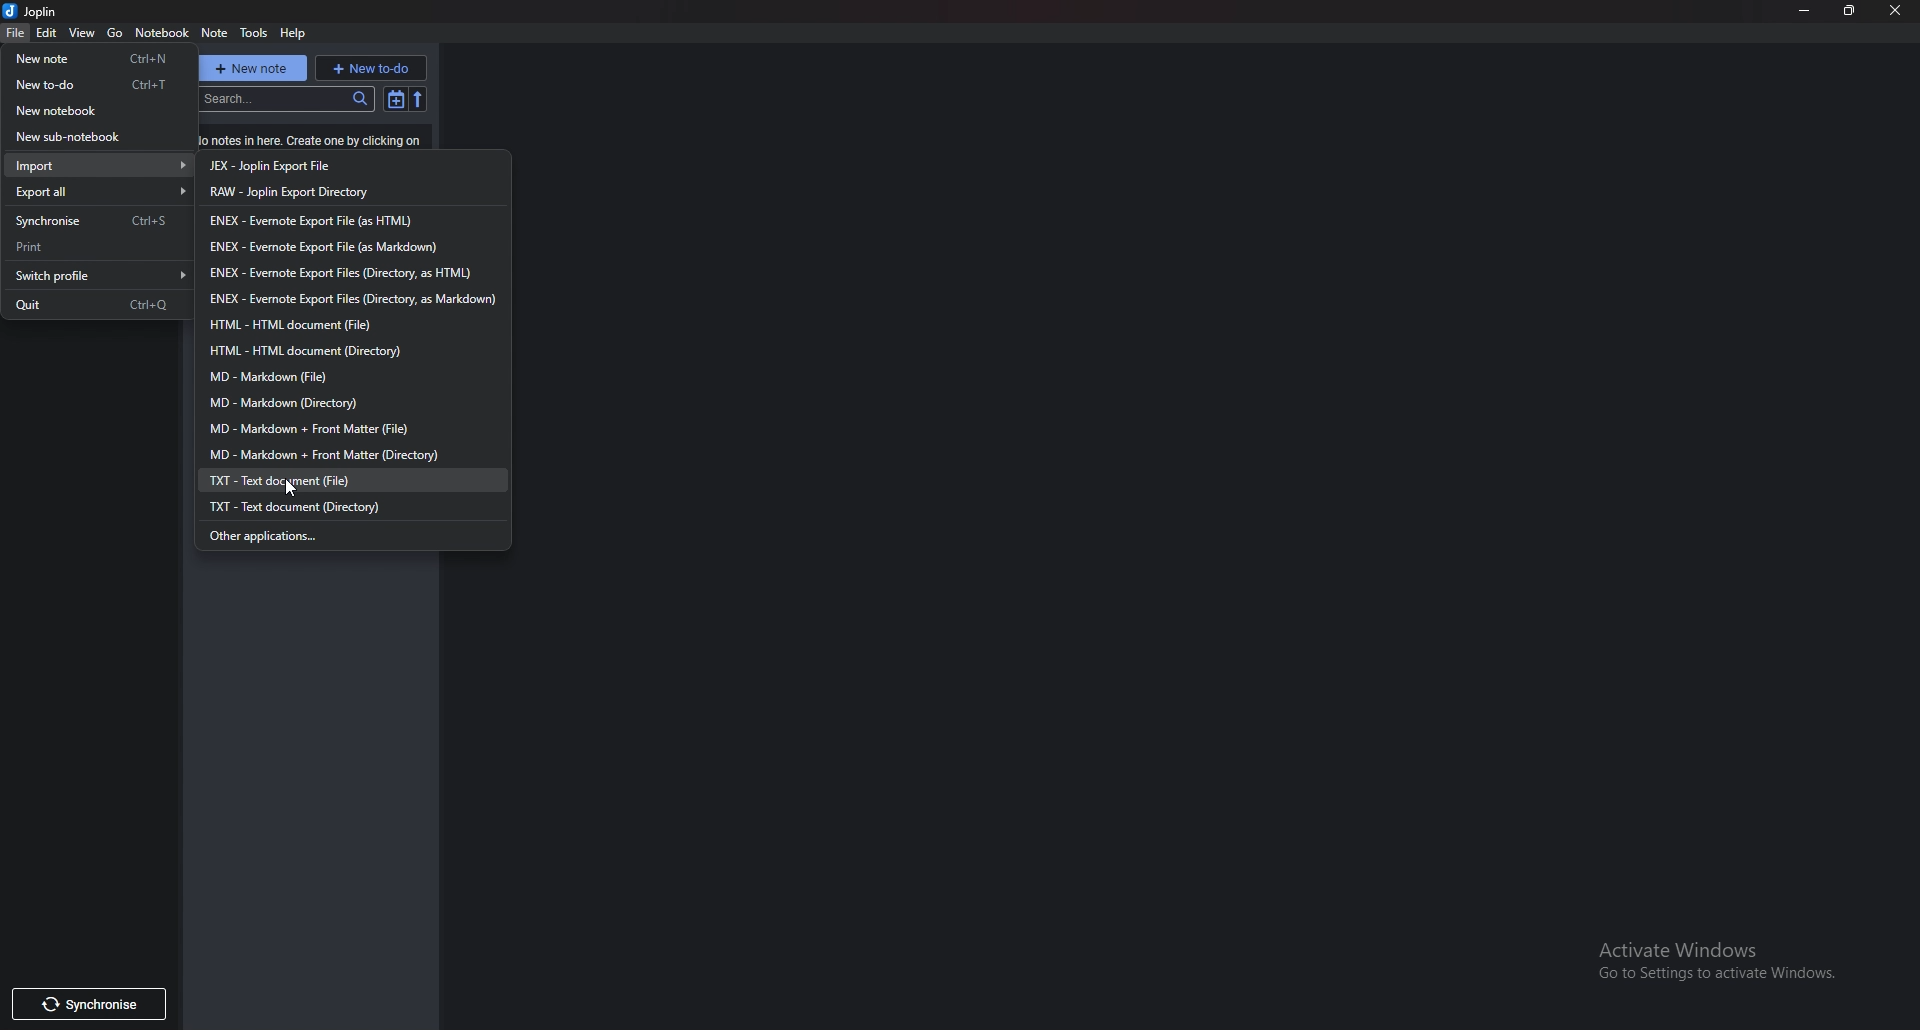 This screenshot has width=1920, height=1030. What do you see at coordinates (323, 455) in the screenshot?
I see `markdown + front matter directory` at bounding box center [323, 455].